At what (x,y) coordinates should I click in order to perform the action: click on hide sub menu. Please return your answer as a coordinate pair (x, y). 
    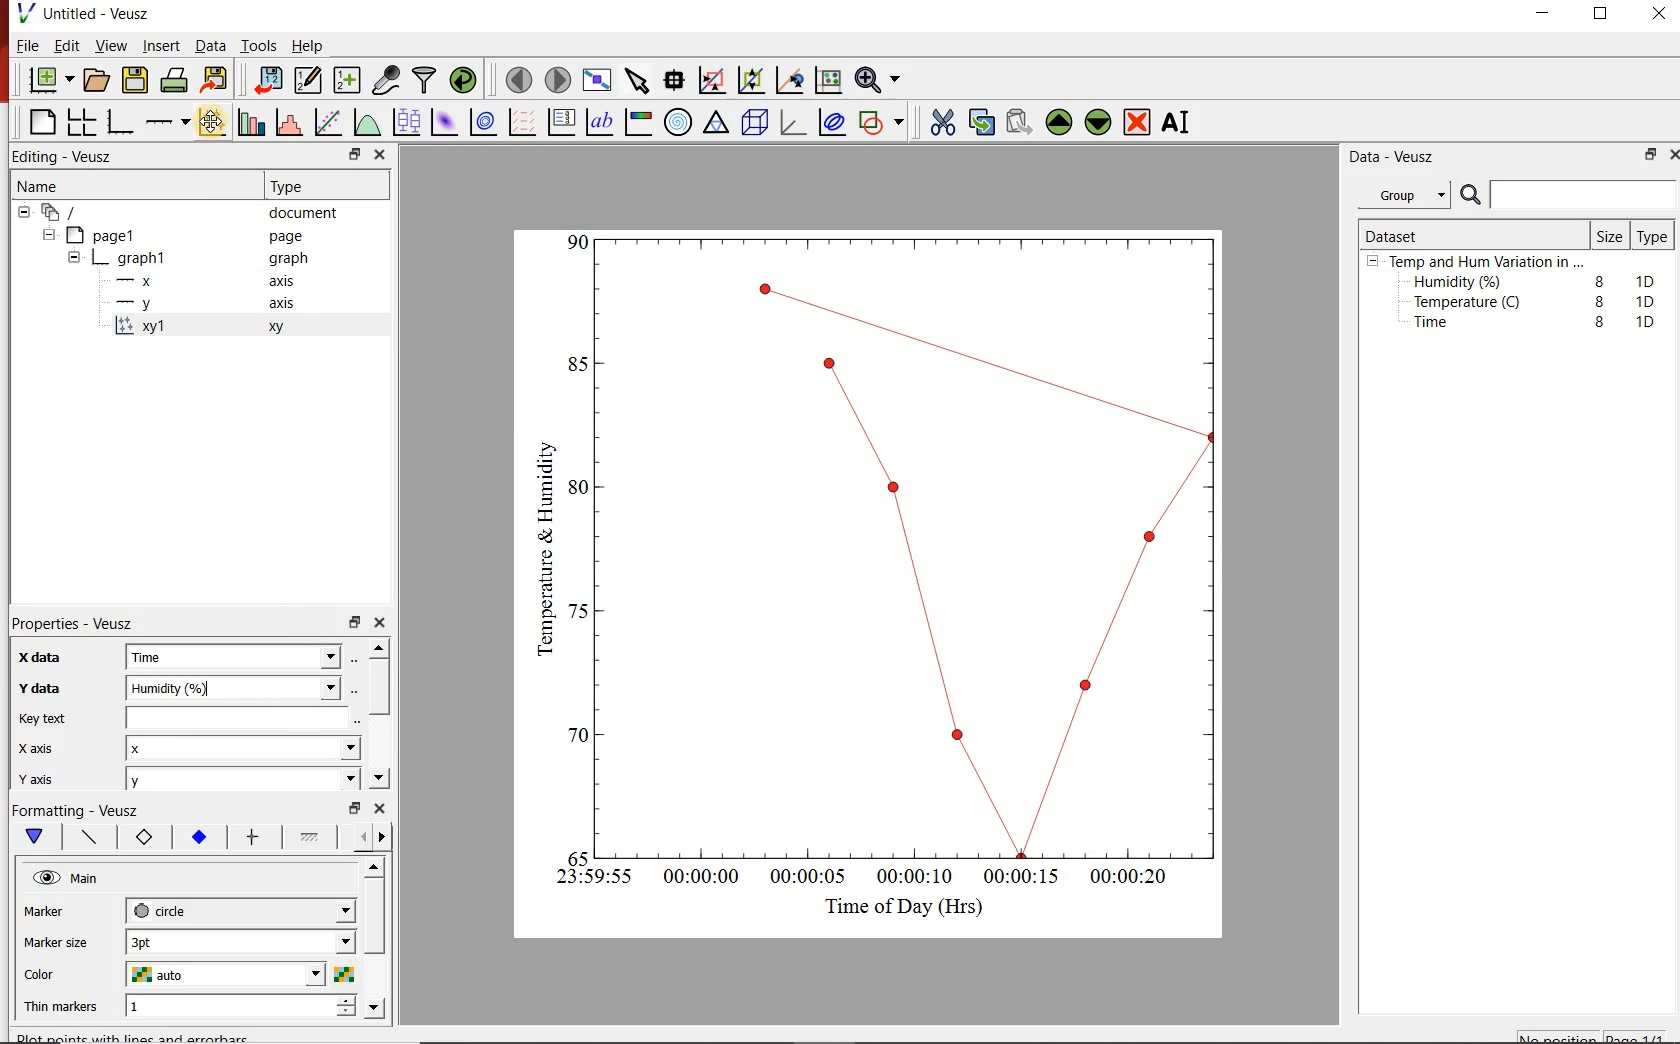
    Looking at the image, I should click on (52, 237).